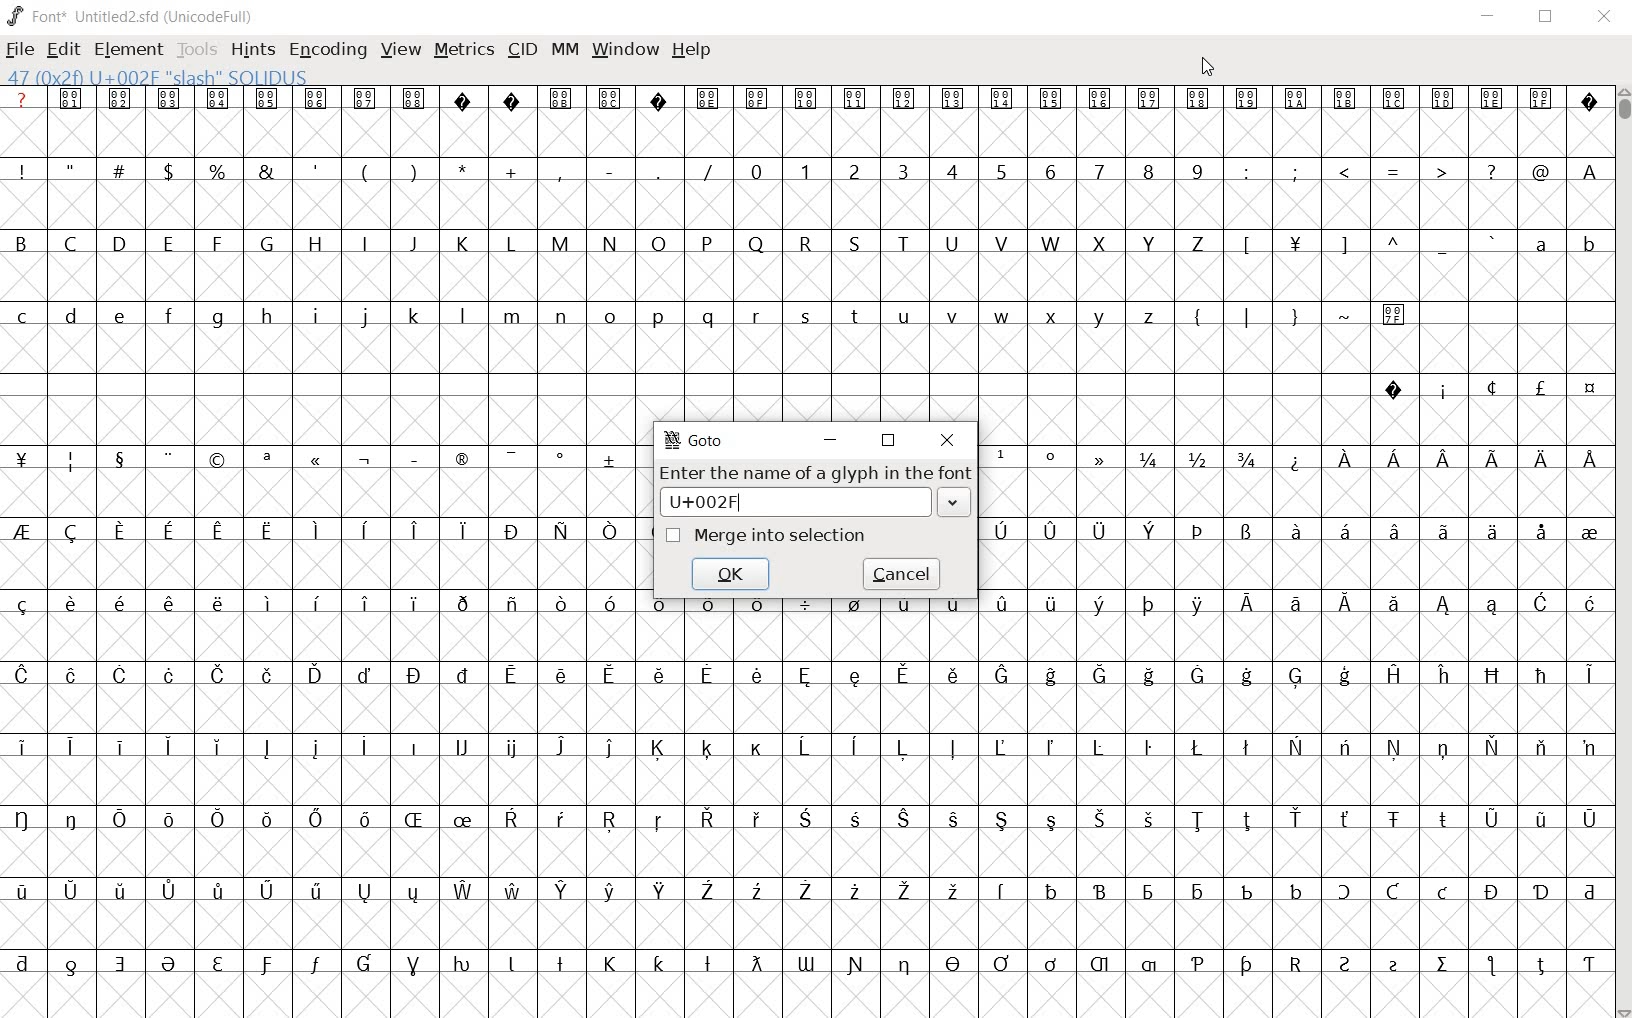 This screenshot has width=1632, height=1018. What do you see at coordinates (327, 532) in the screenshot?
I see `special letters` at bounding box center [327, 532].